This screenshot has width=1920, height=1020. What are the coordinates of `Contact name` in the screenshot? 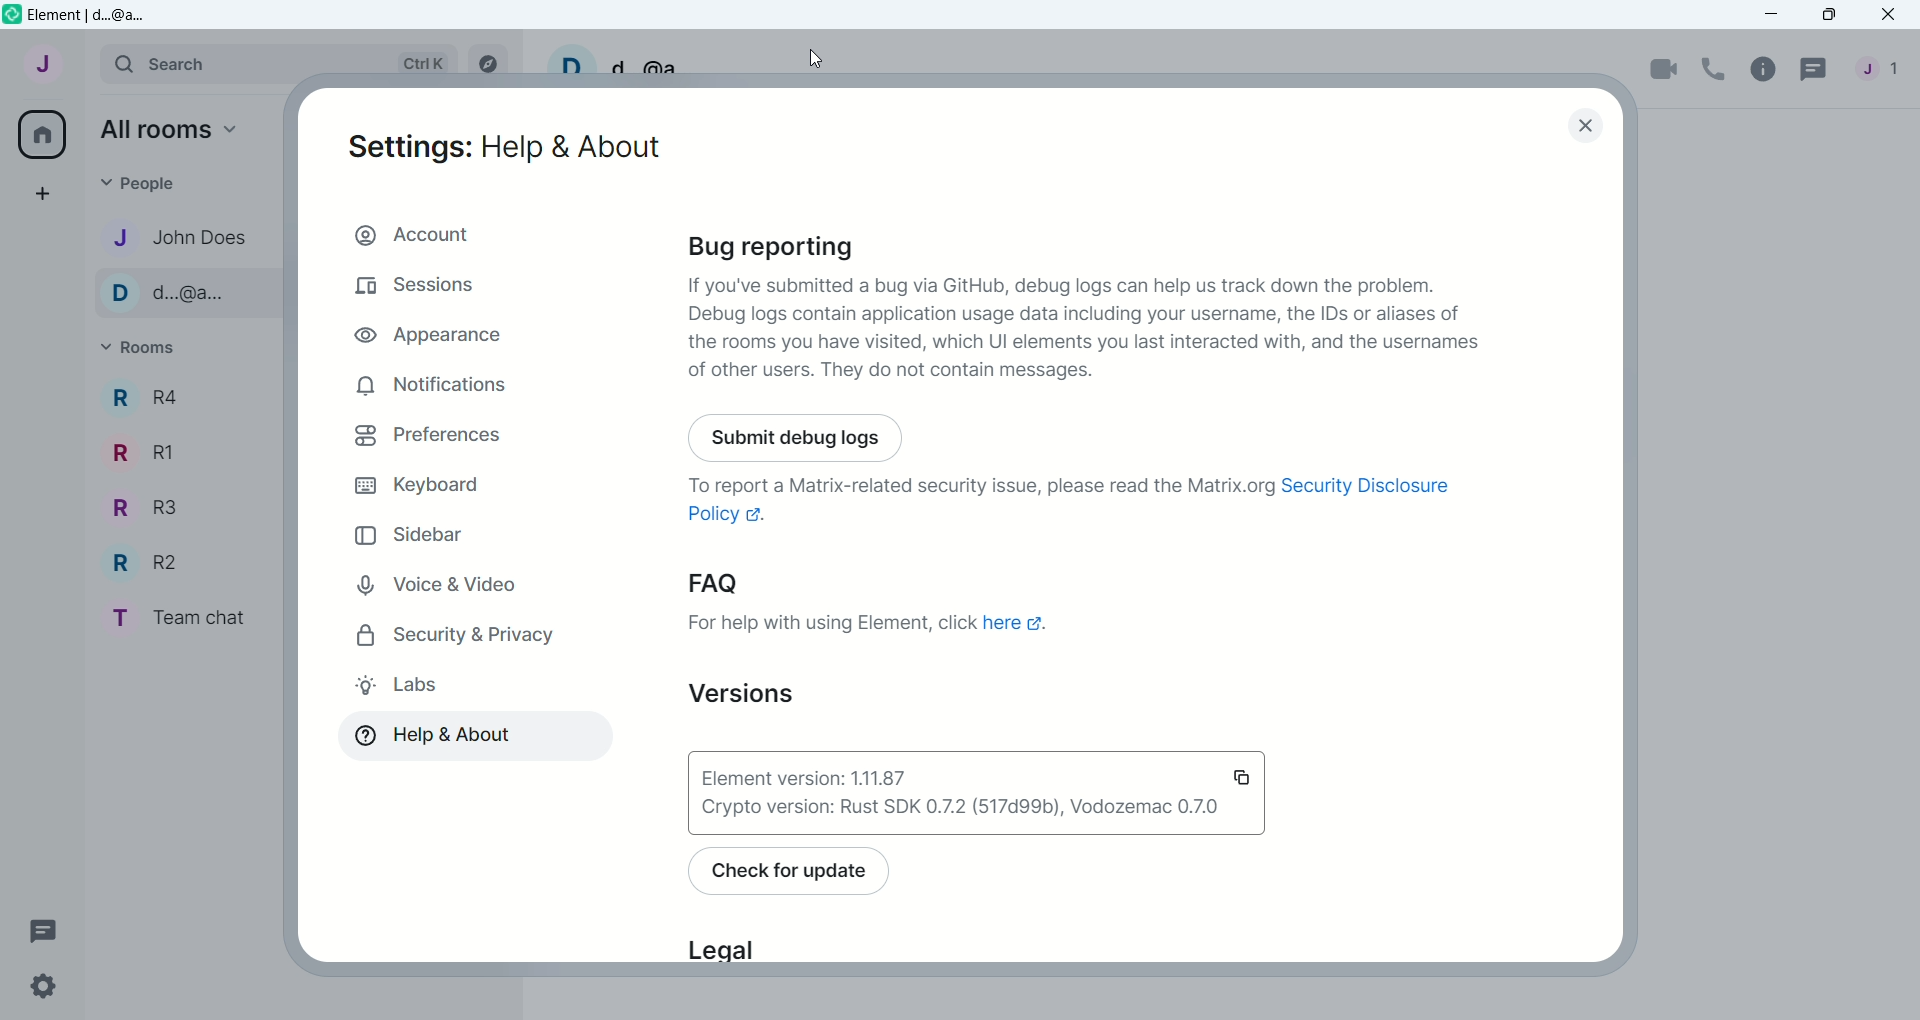 It's located at (184, 235).